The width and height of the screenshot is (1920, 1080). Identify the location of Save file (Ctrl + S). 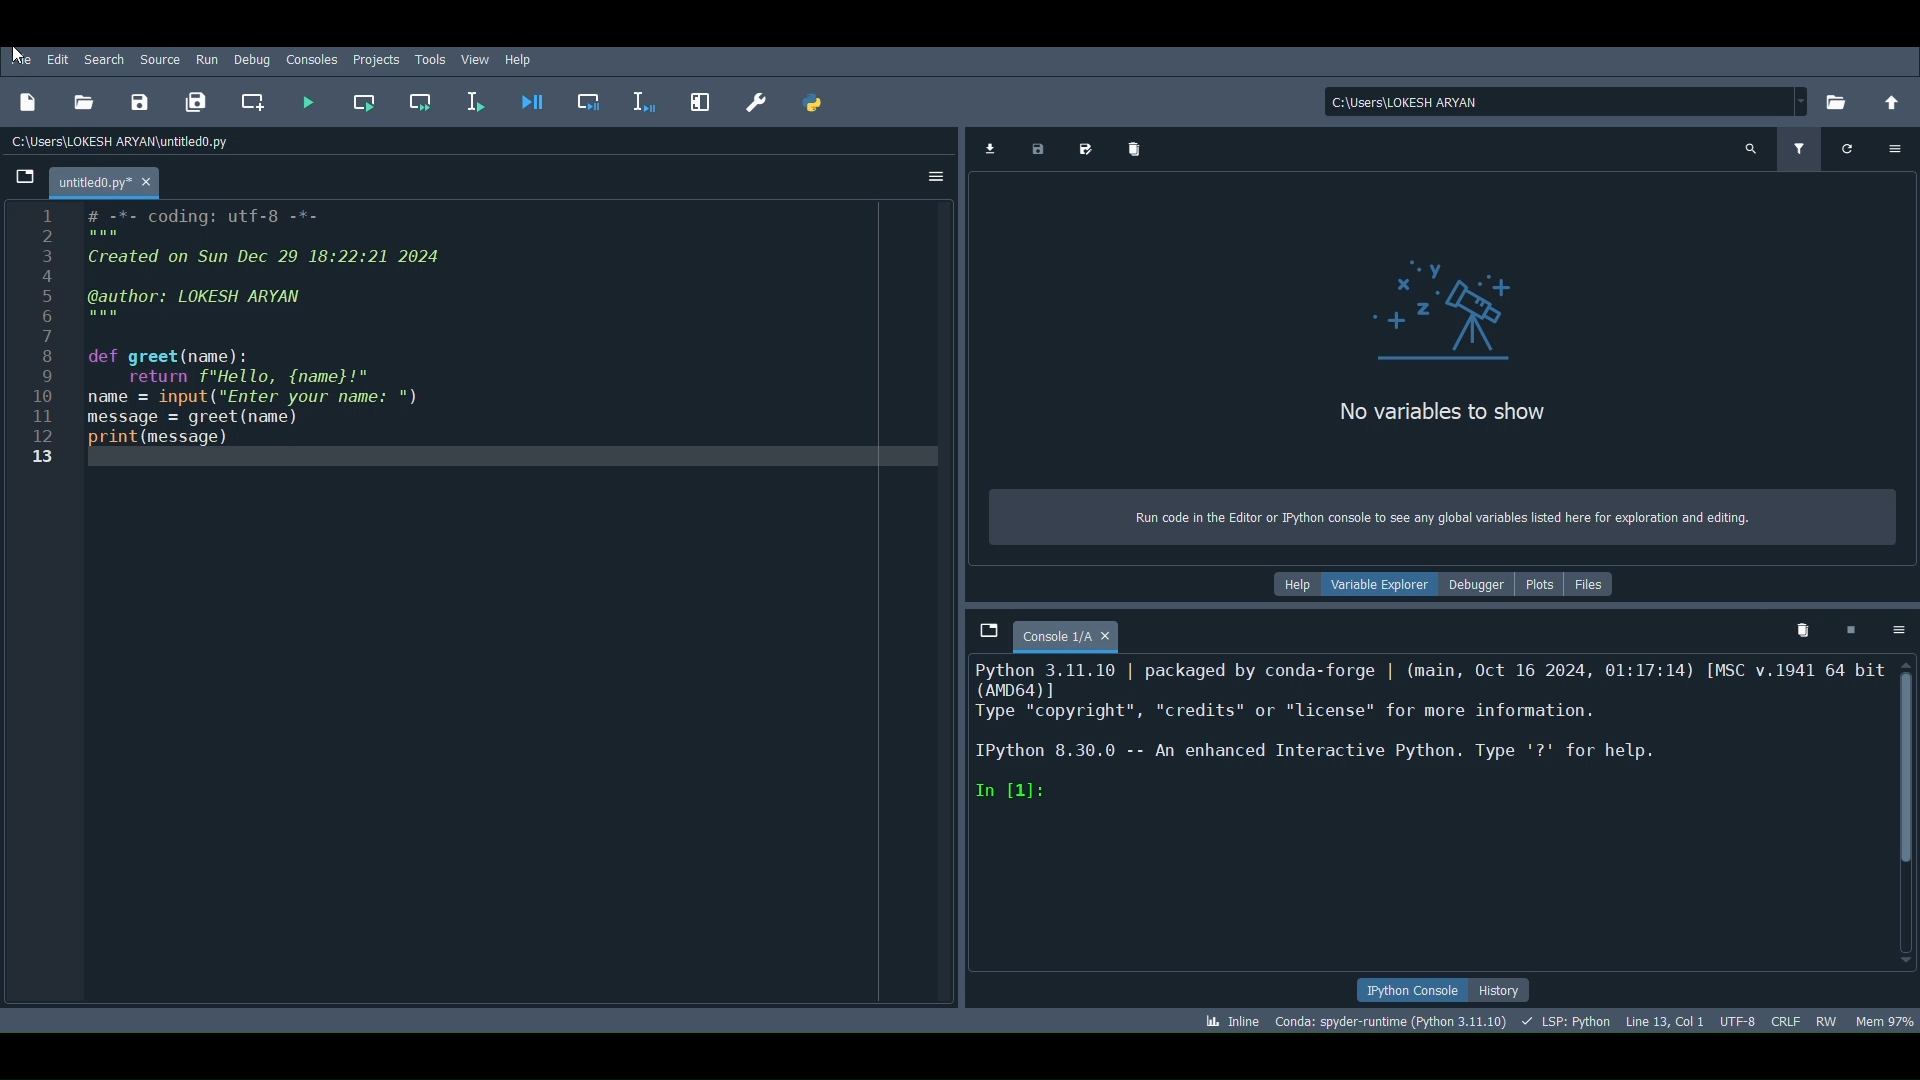
(137, 98).